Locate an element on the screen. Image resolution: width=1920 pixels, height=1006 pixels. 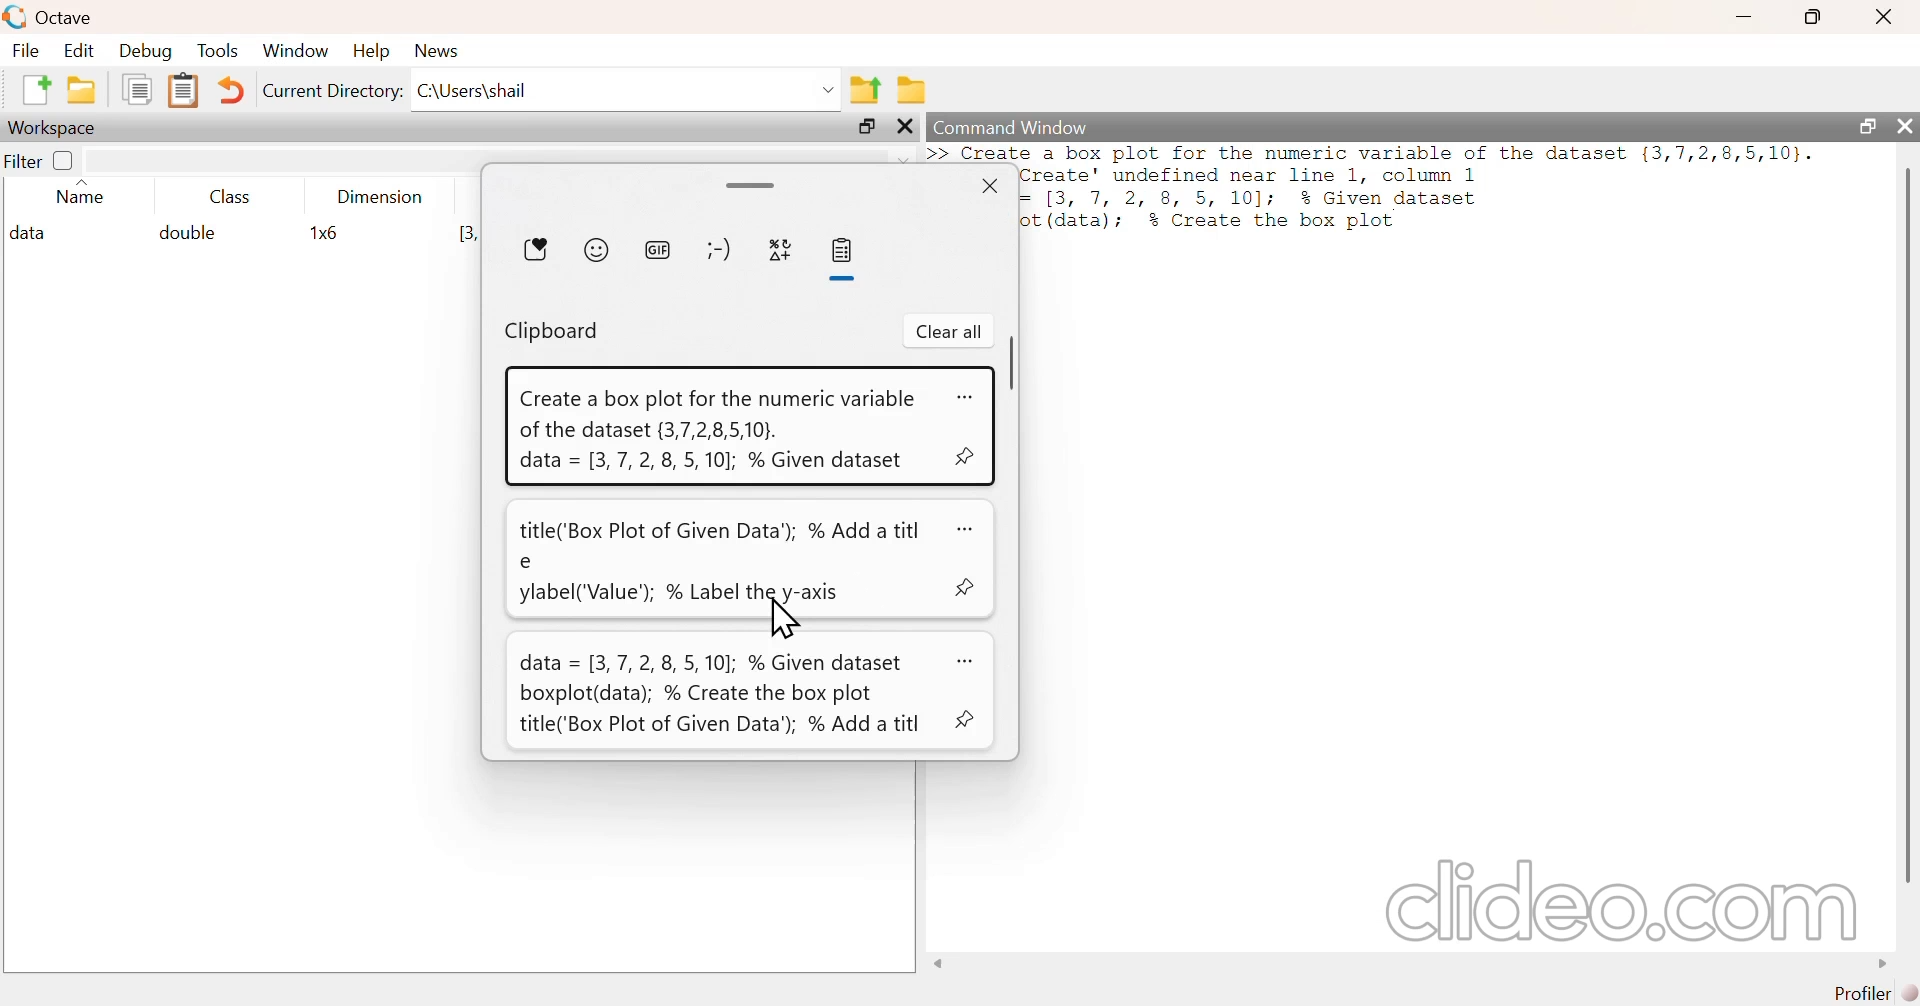
new script is located at coordinates (29, 88).